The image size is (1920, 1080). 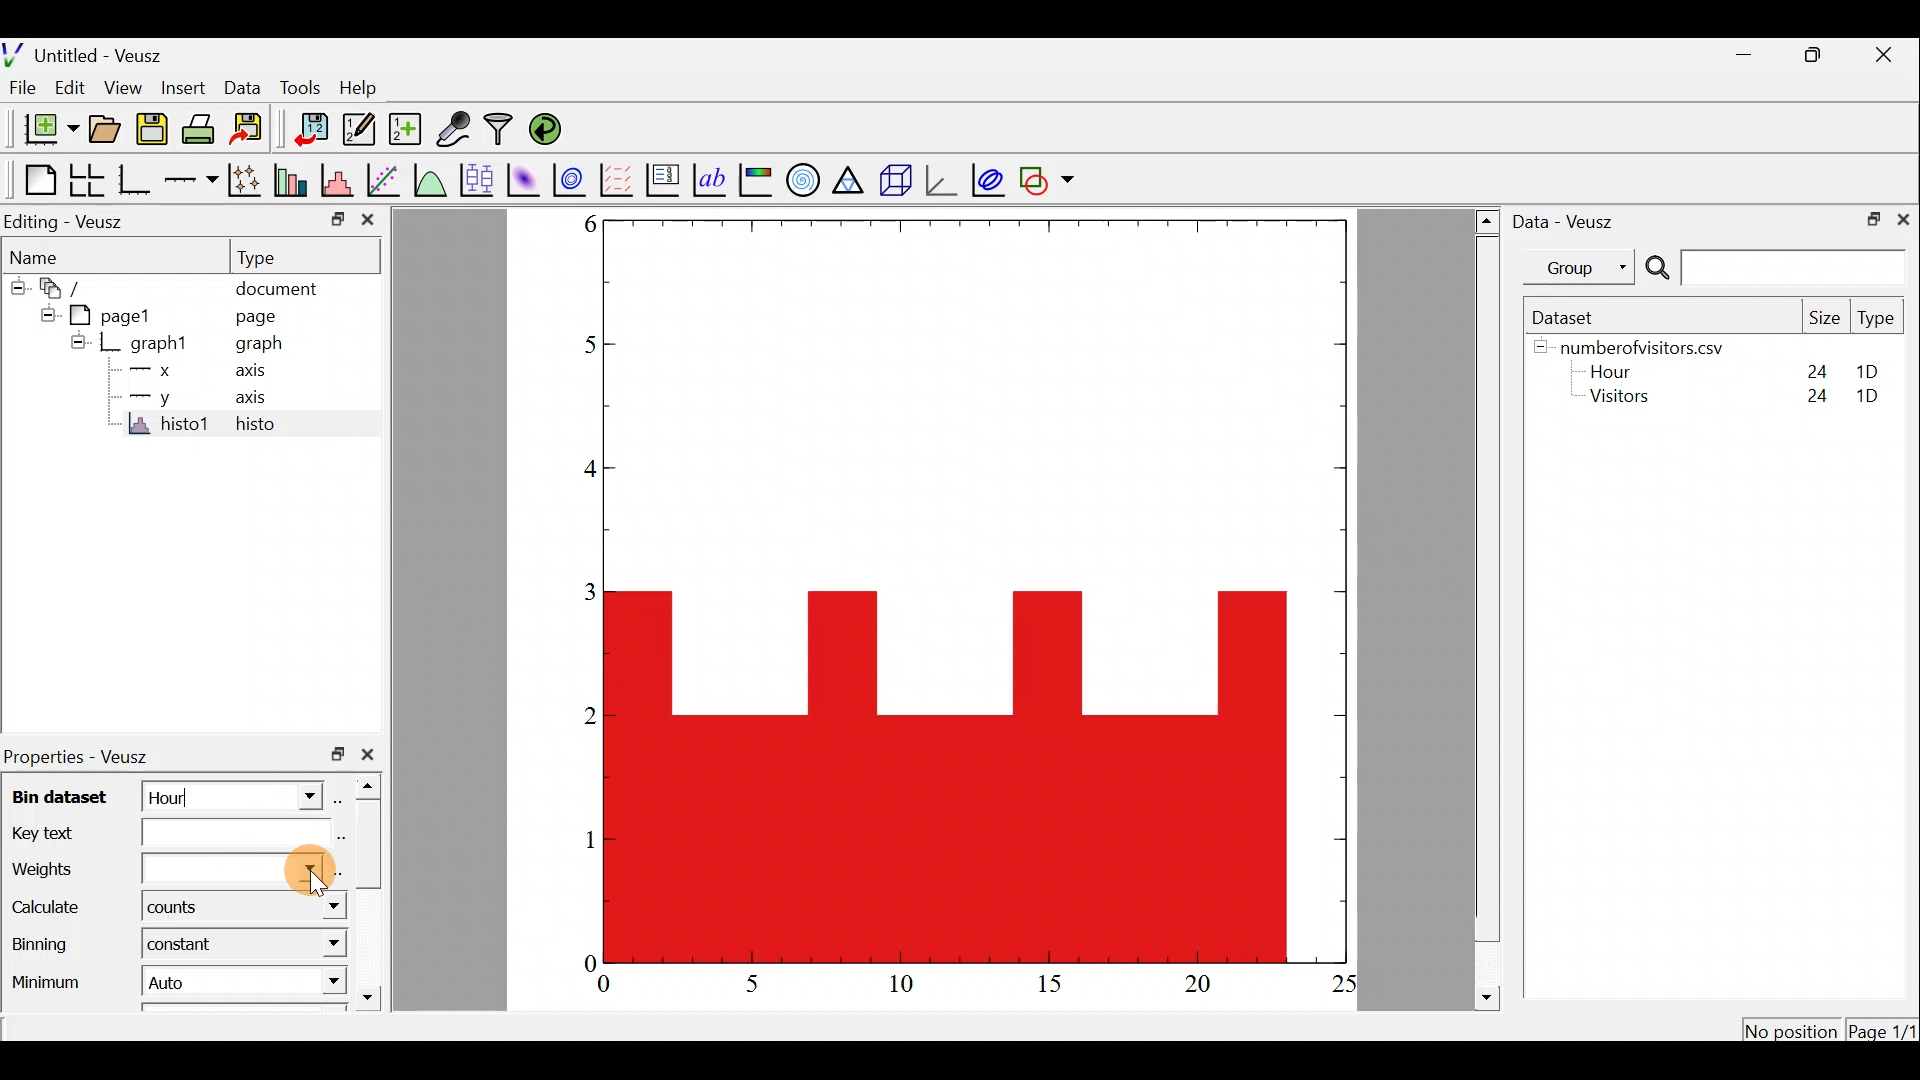 I want to click on page1, so click(x=119, y=316).